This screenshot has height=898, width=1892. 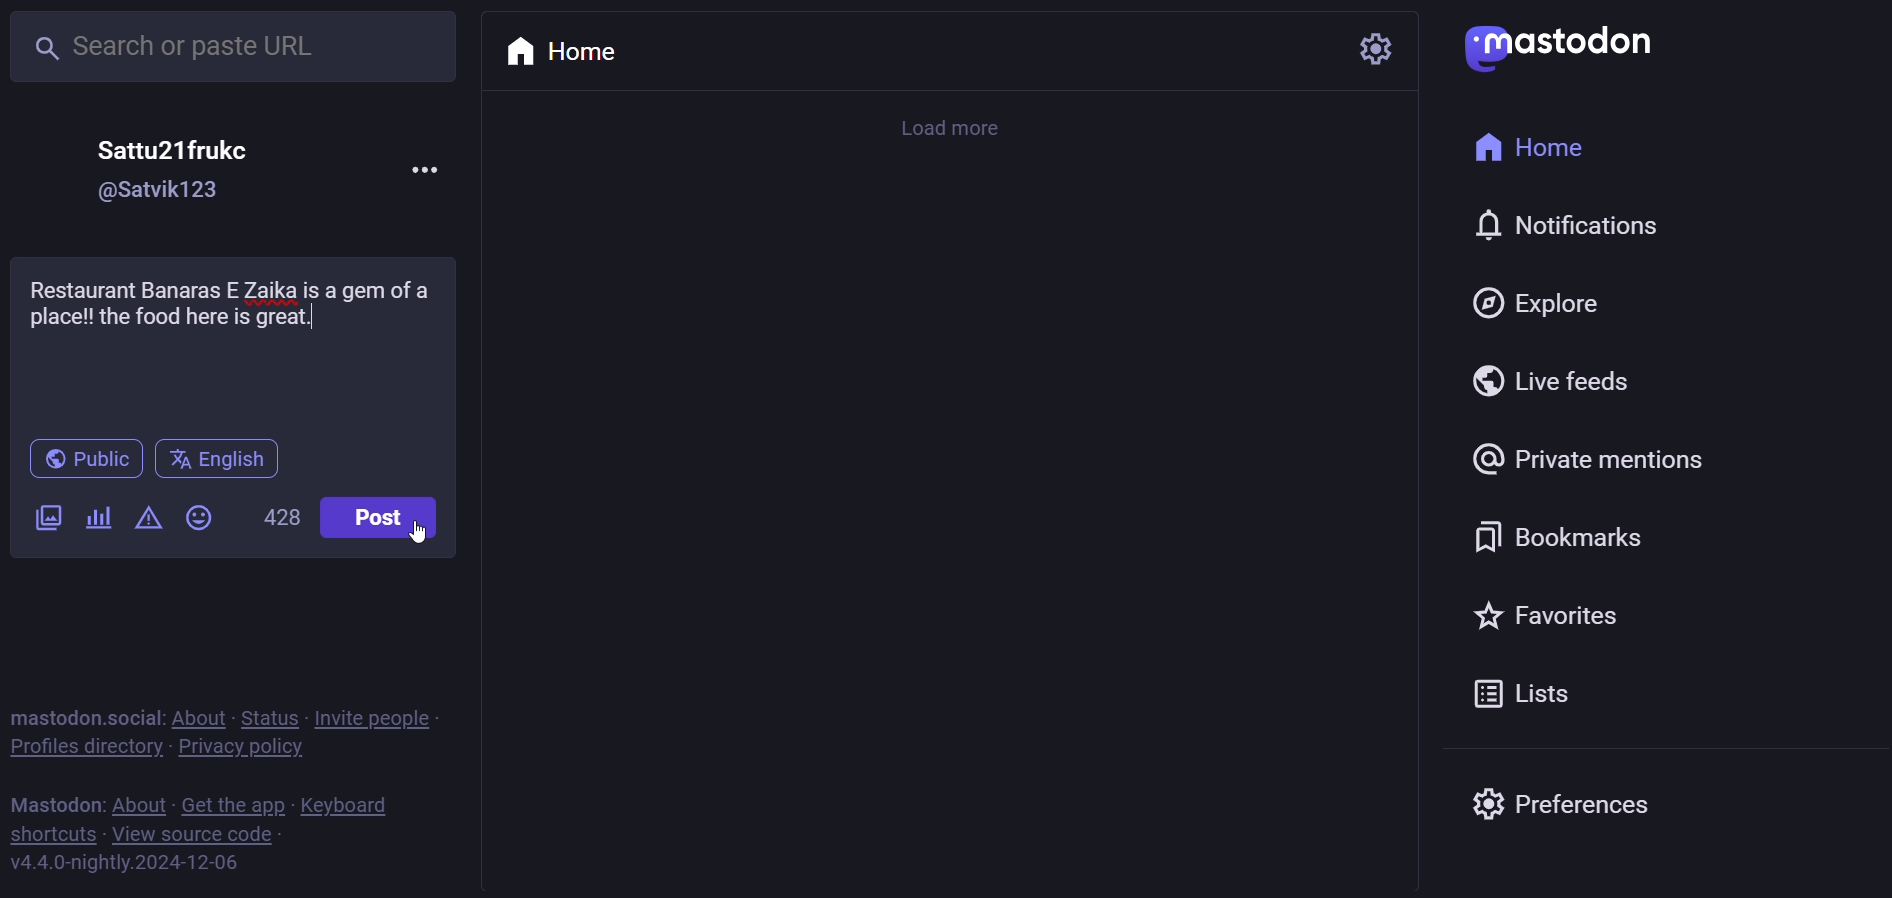 What do you see at coordinates (85, 747) in the screenshot?
I see `profiles` at bounding box center [85, 747].